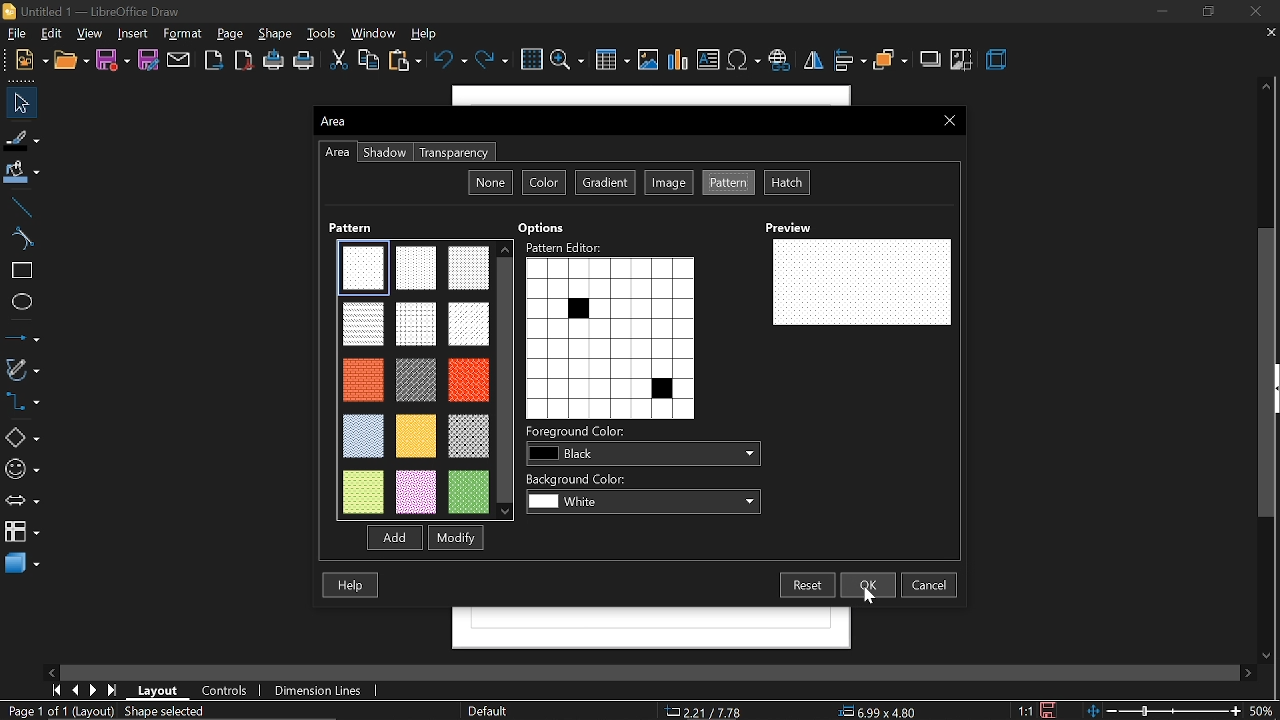 The width and height of the screenshot is (1280, 720). What do you see at coordinates (21, 335) in the screenshot?
I see `lines and arrow` at bounding box center [21, 335].